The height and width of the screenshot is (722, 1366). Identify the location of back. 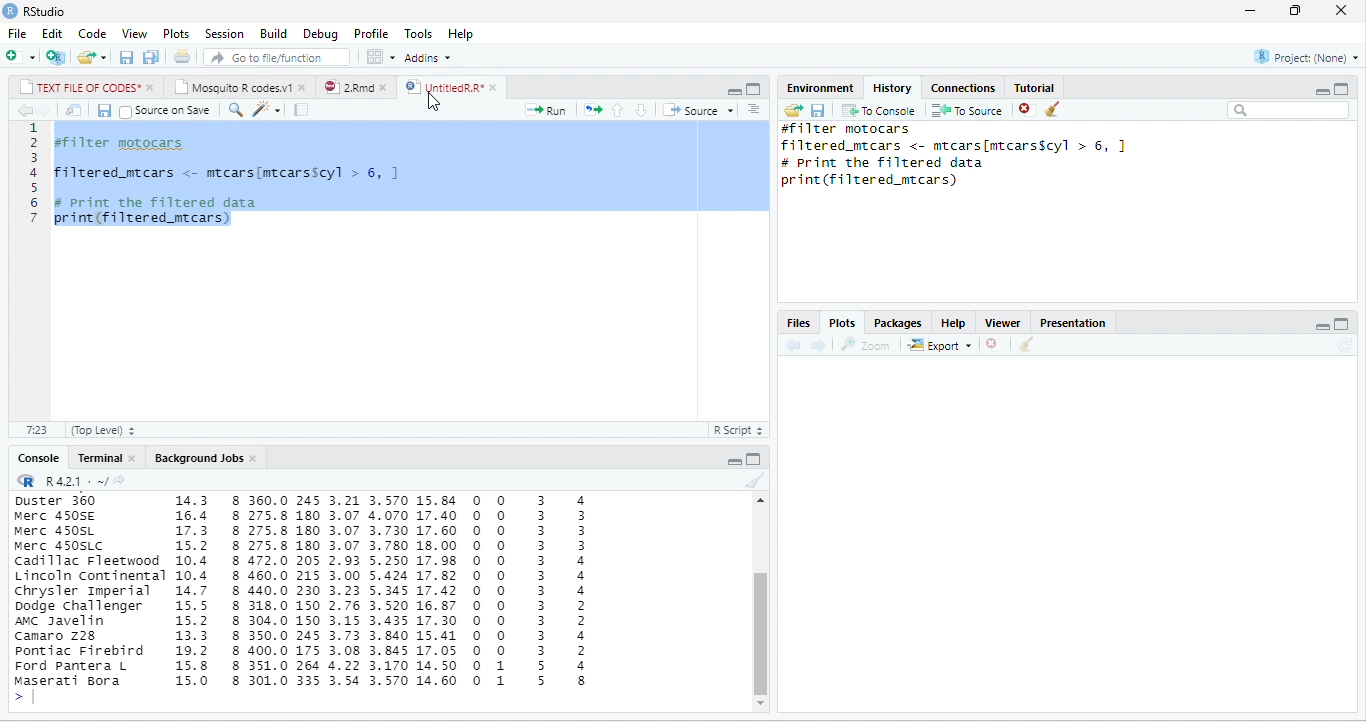
(794, 345).